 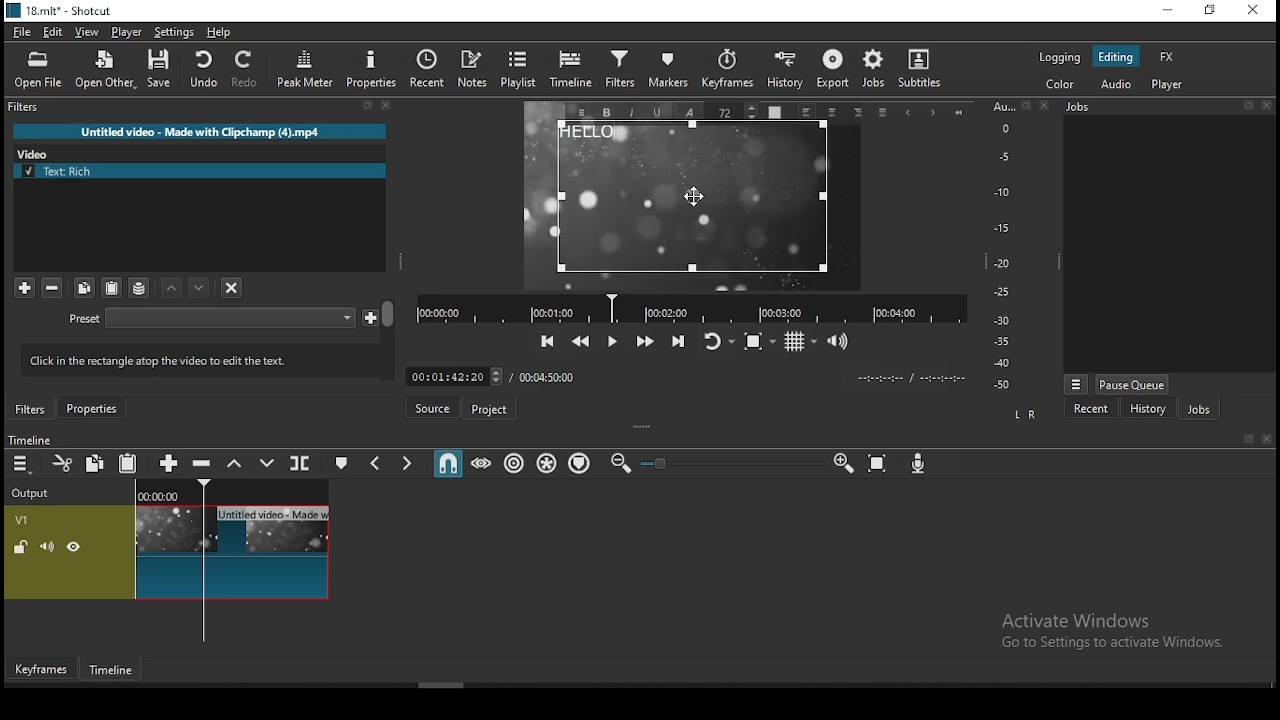 What do you see at coordinates (201, 171) in the screenshot?
I see `text rich` at bounding box center [201, 171].